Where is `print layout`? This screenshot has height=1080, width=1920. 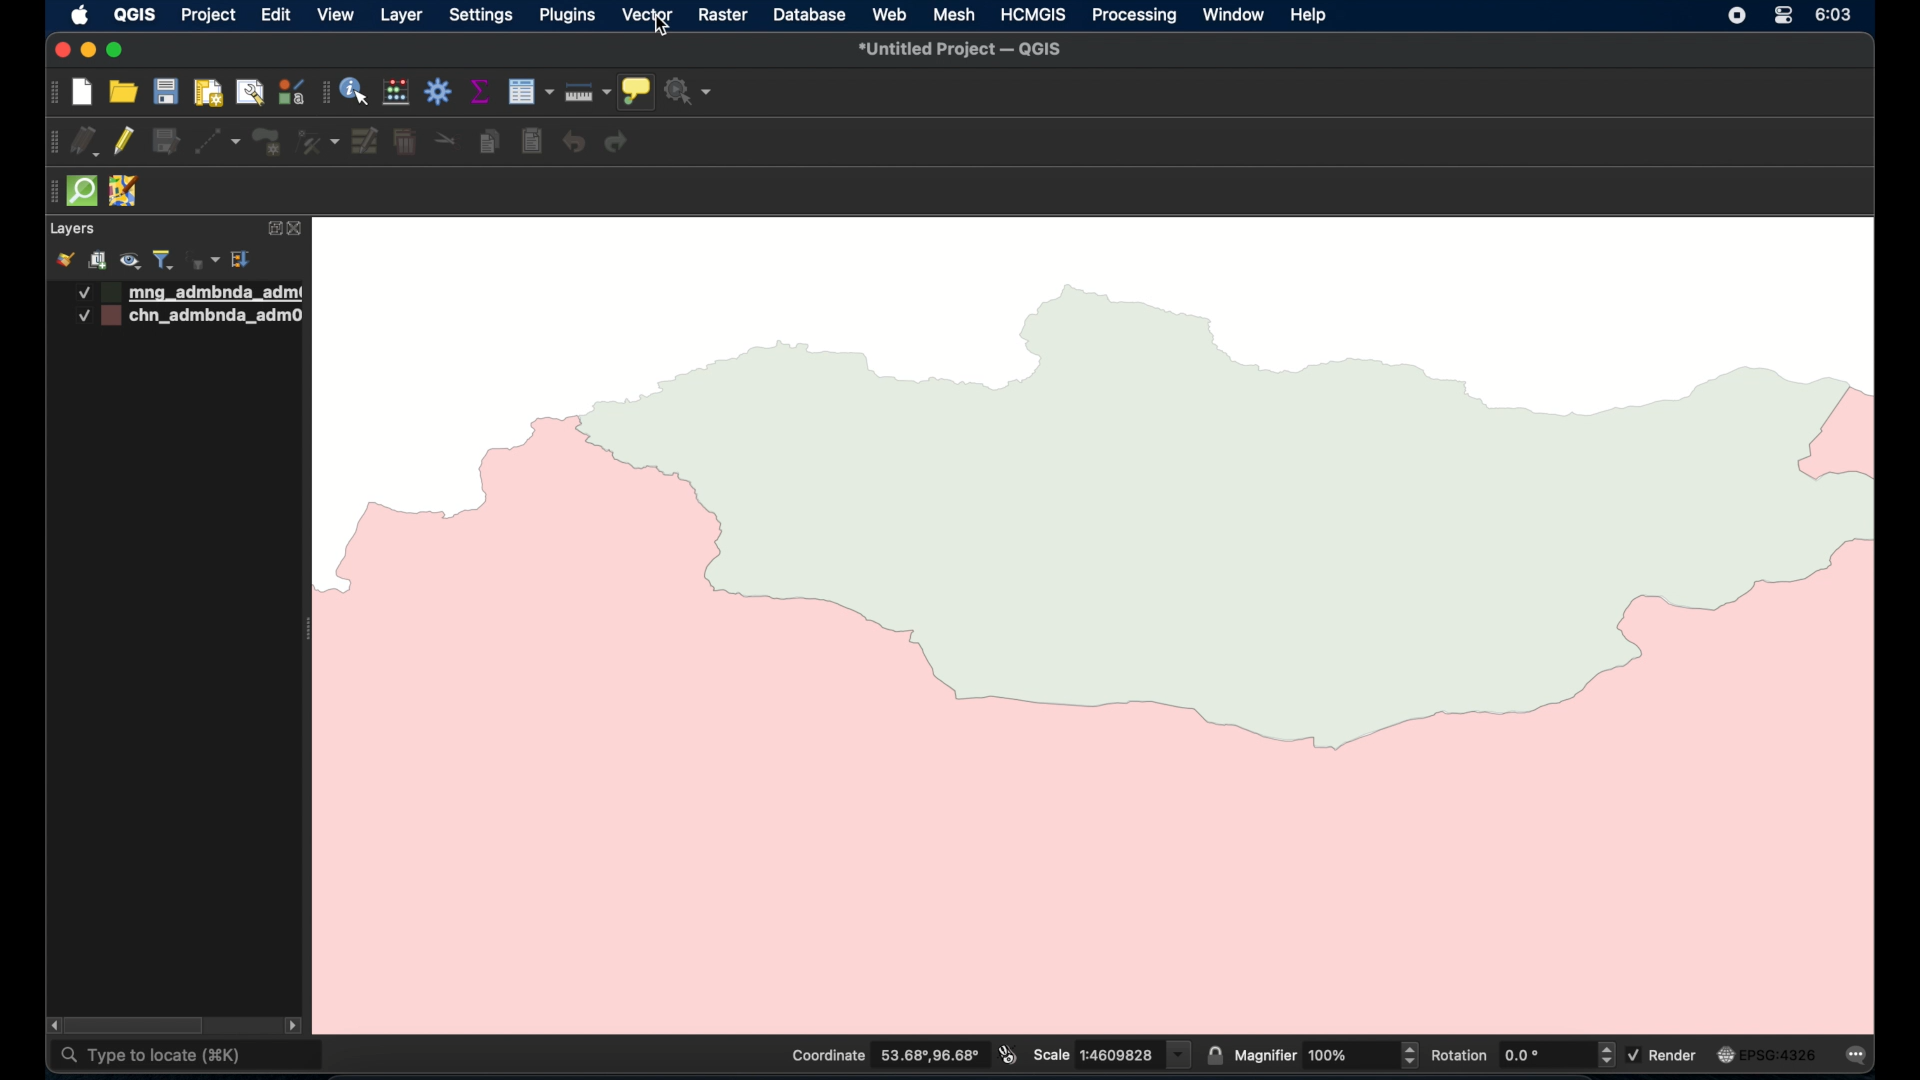
print layout is located at coordinates (207, 94).